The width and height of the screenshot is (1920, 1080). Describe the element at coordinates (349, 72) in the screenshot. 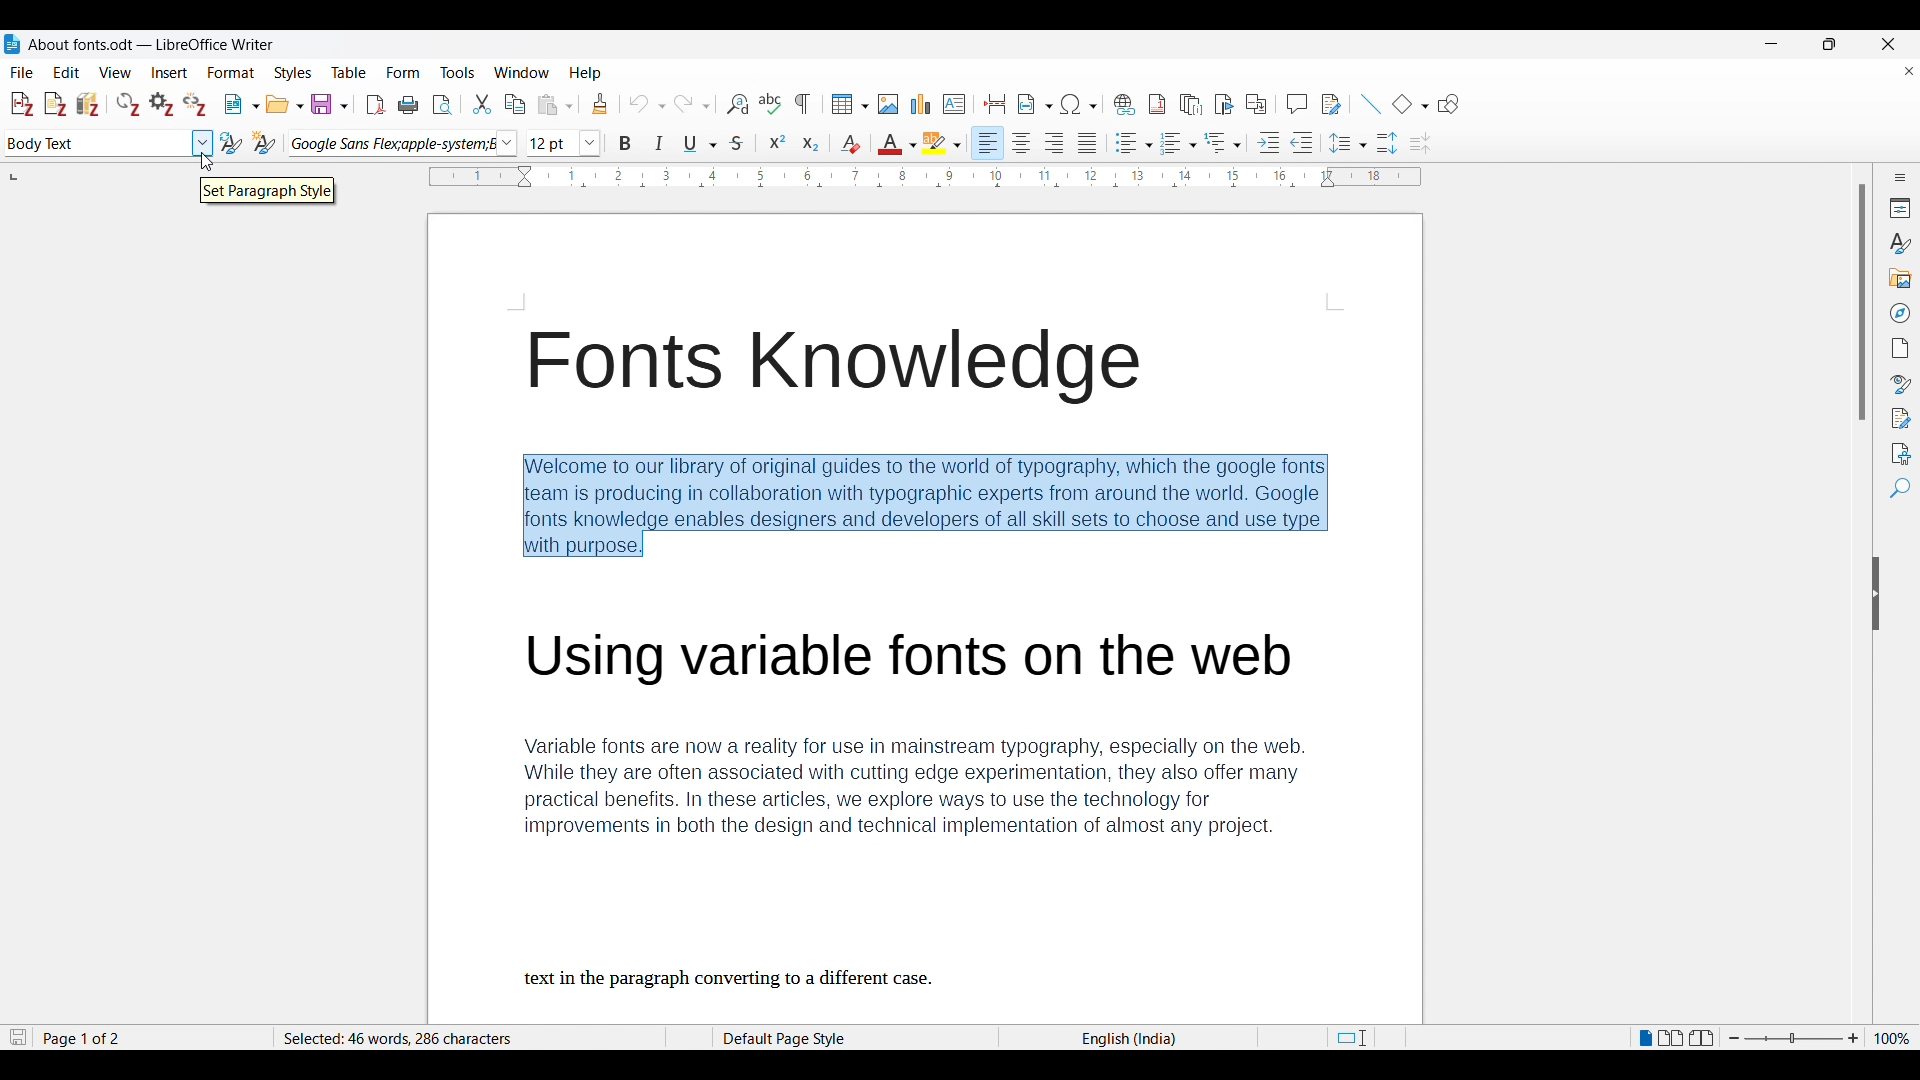

I see `Table menu` at that location.